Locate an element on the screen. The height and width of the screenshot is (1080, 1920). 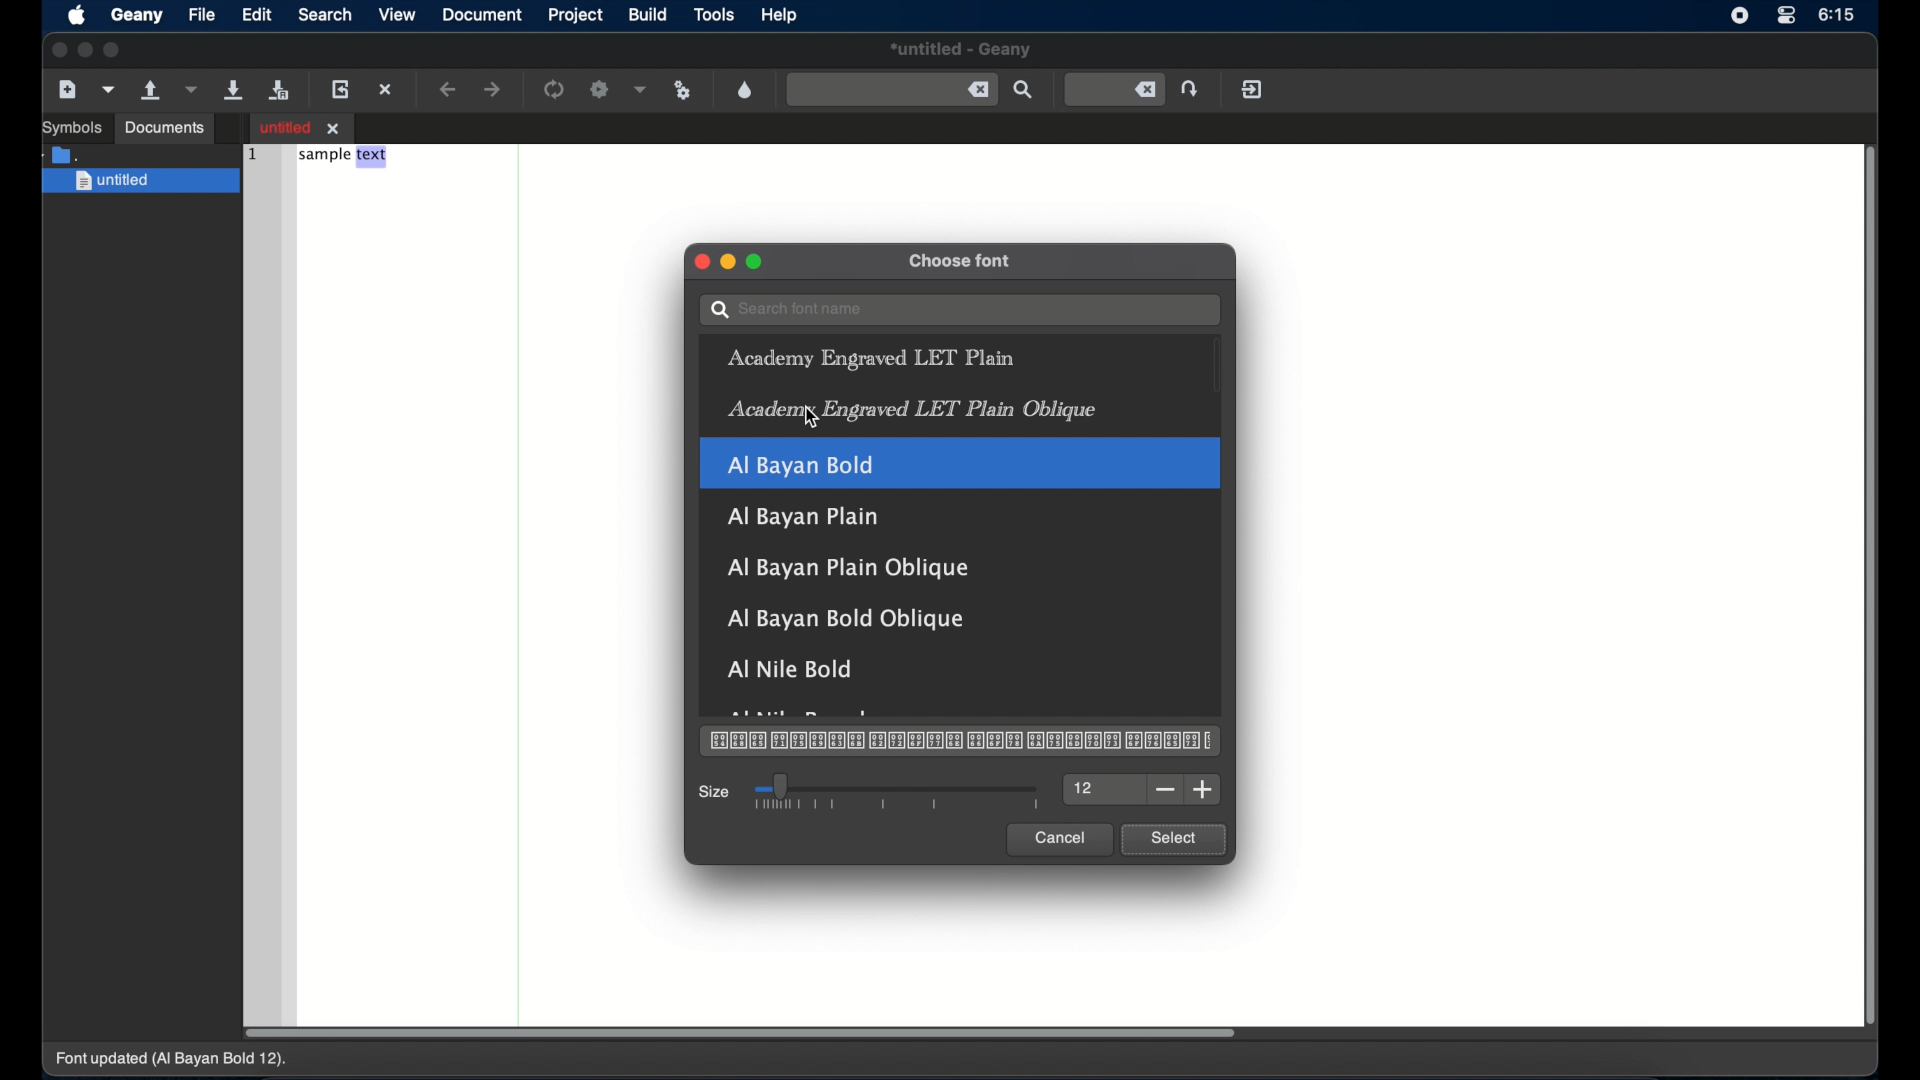
minimize is located at coordinates (86, 50).